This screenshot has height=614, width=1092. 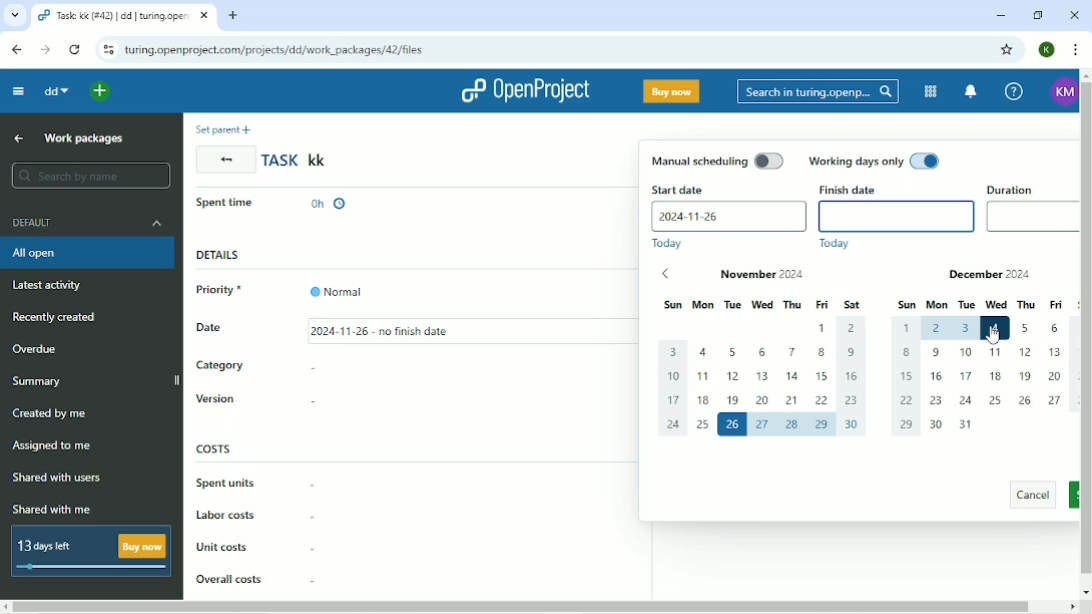 I want to click on December 2024, so click(x=981, y=273).